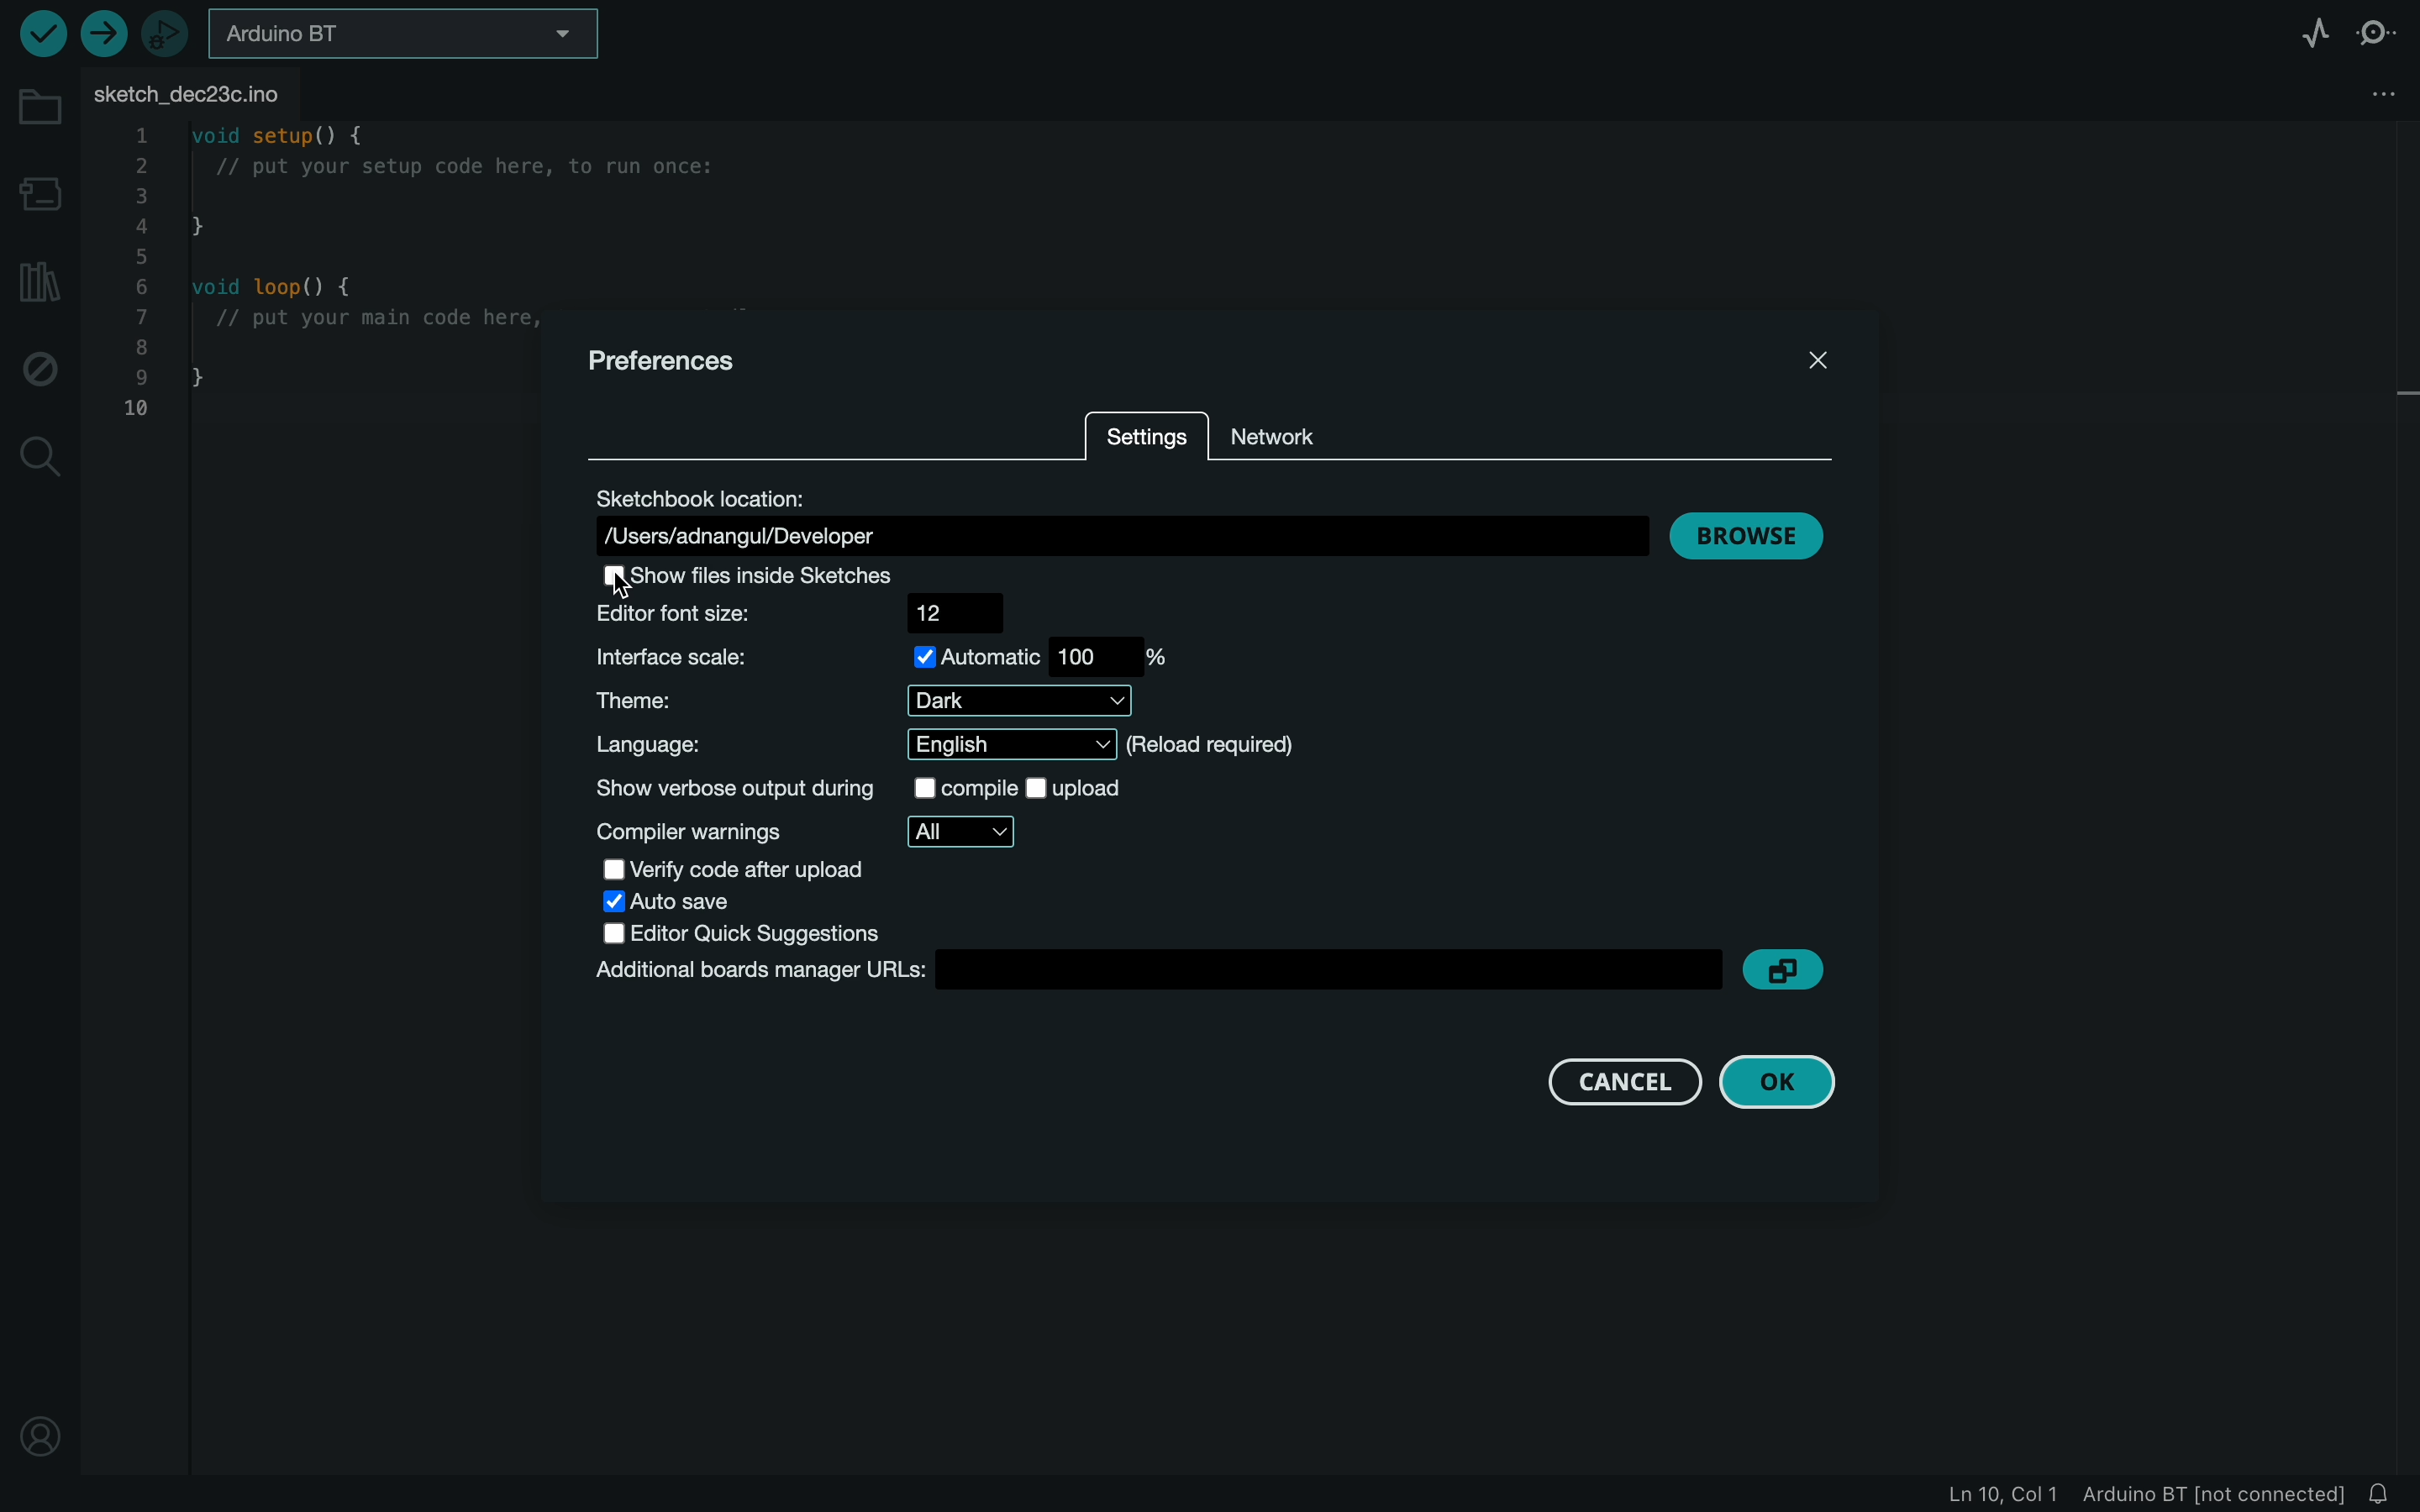  I want to click on notification, so click(2386, 1493).